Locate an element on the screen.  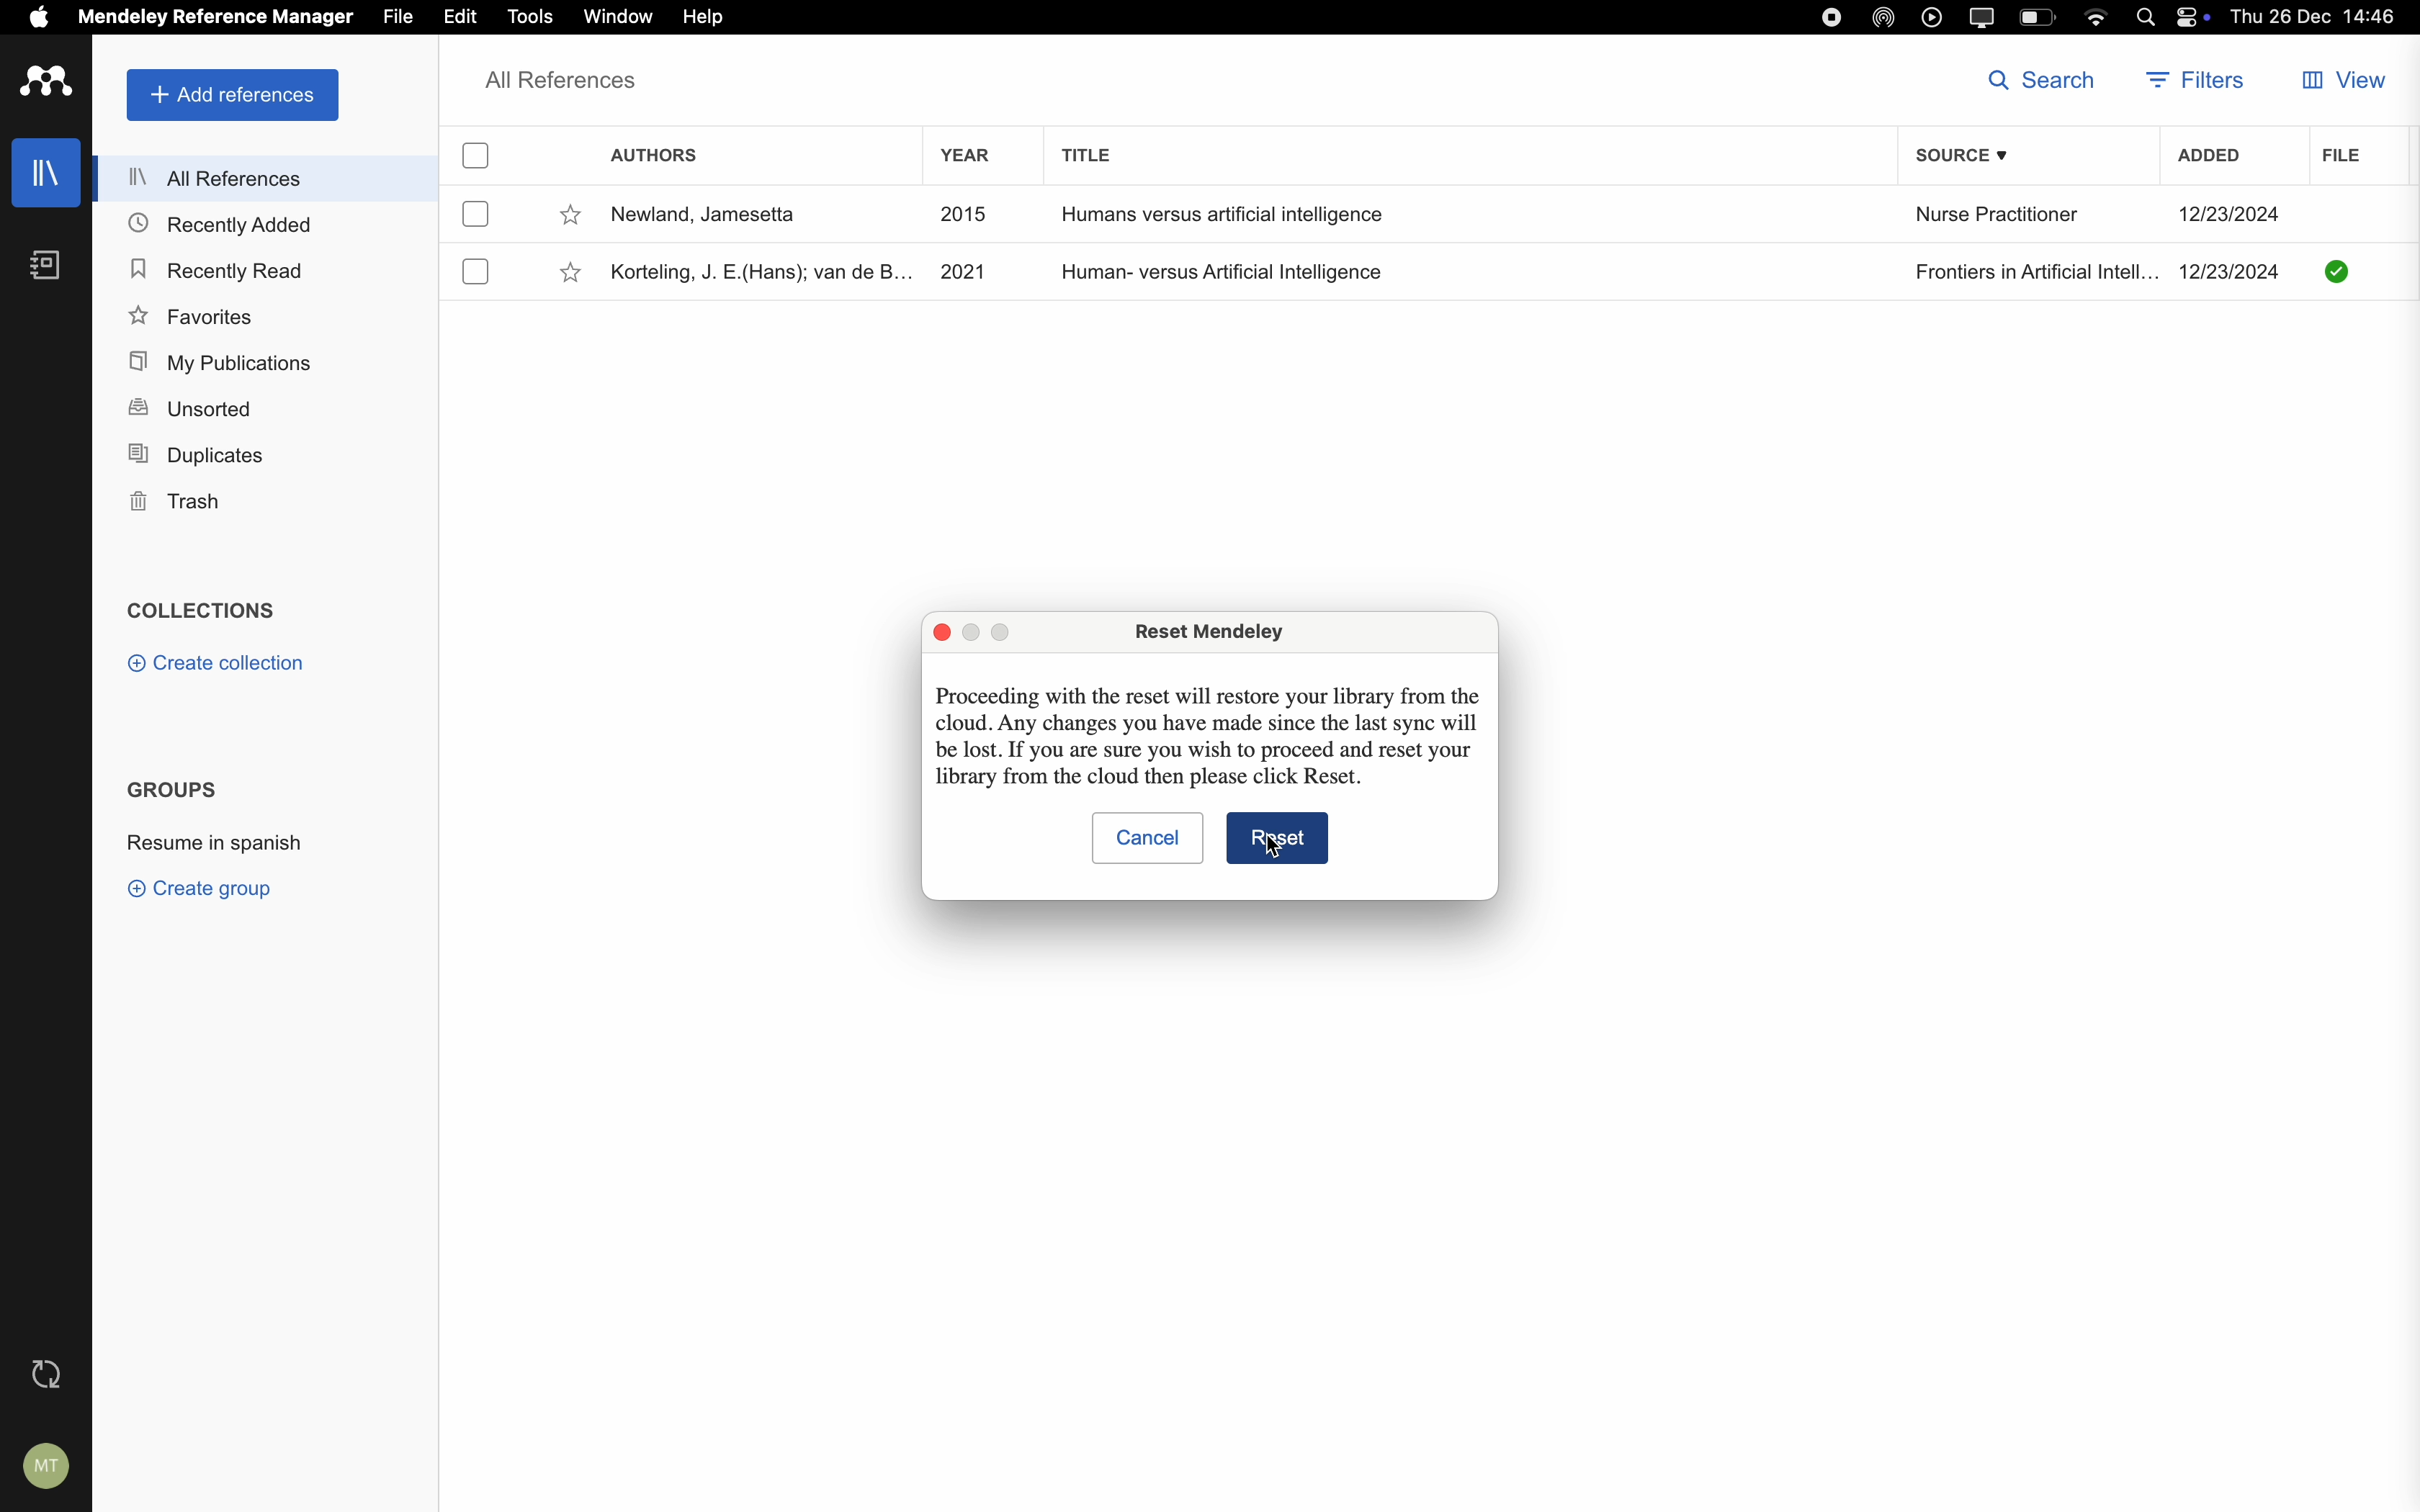
title is located at coordinates (1086, 156).